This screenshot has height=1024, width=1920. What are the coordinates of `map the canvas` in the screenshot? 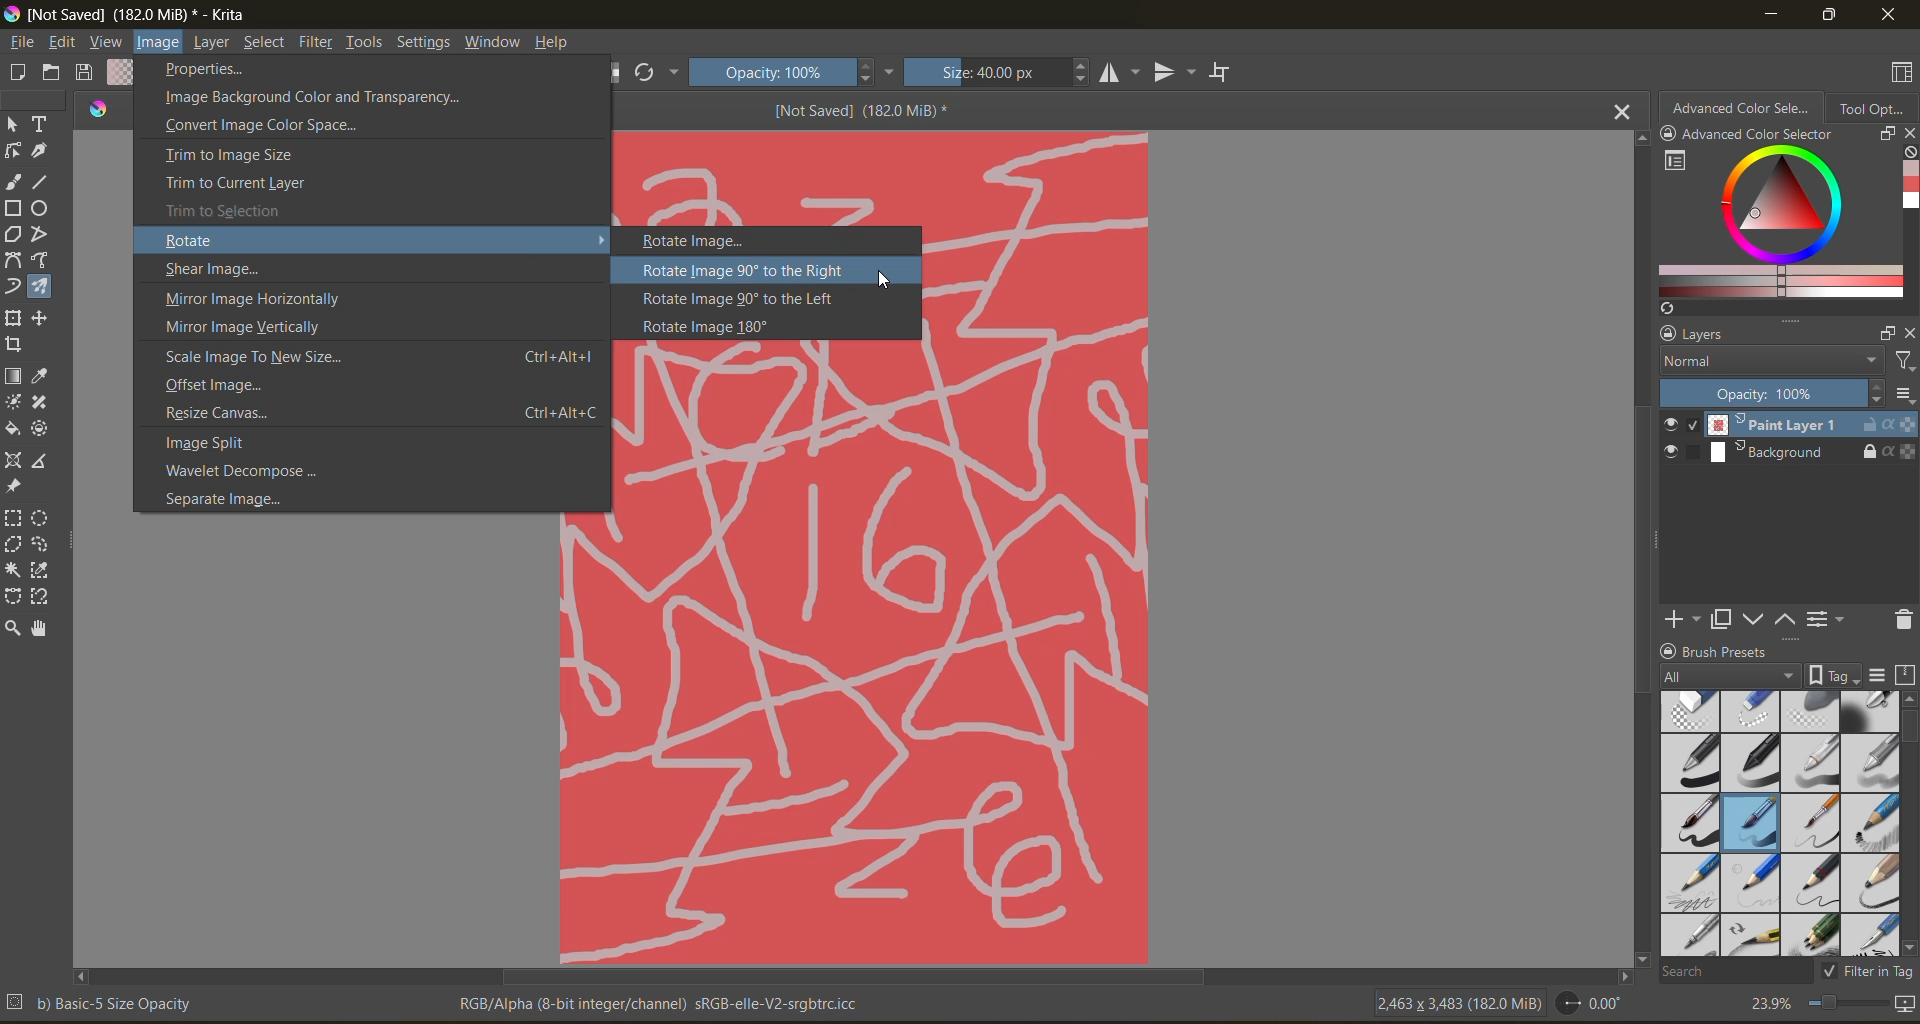 It's located at (1903, 1004).